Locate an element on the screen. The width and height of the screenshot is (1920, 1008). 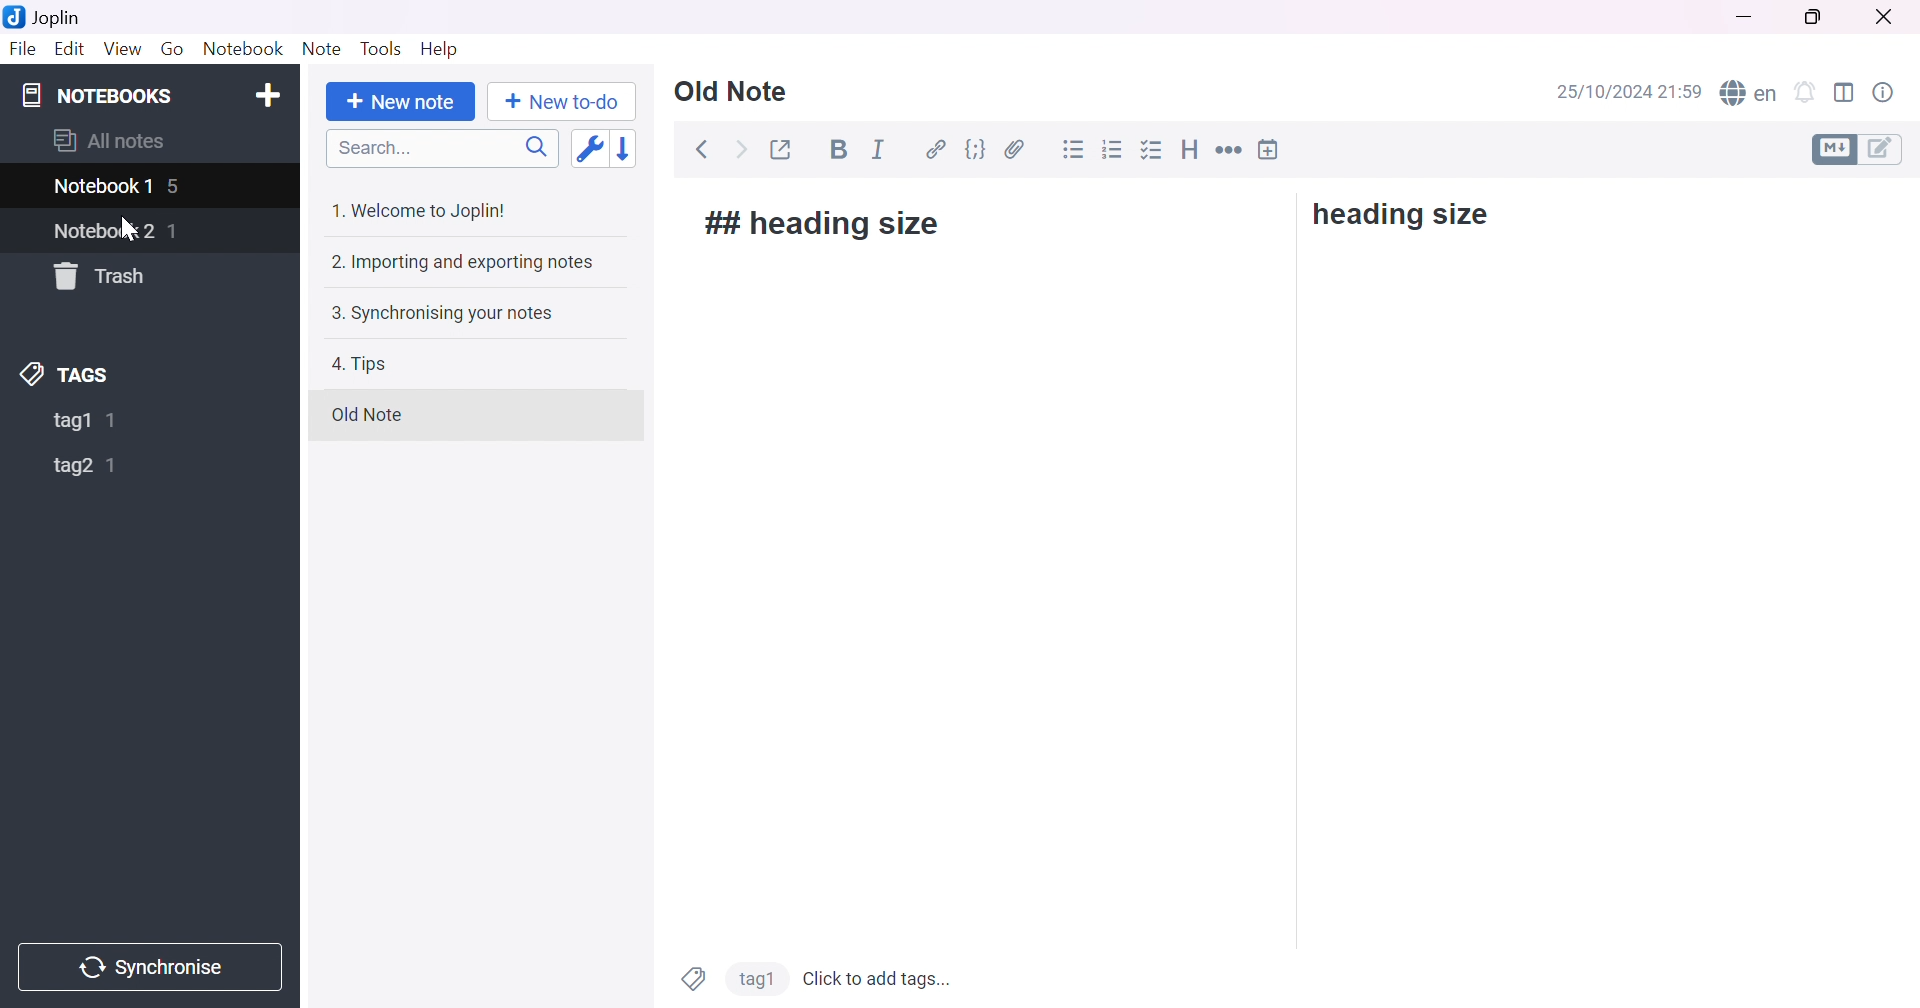
Toggle sort order field: updated date -> created date is located at coordinates (587, 151).